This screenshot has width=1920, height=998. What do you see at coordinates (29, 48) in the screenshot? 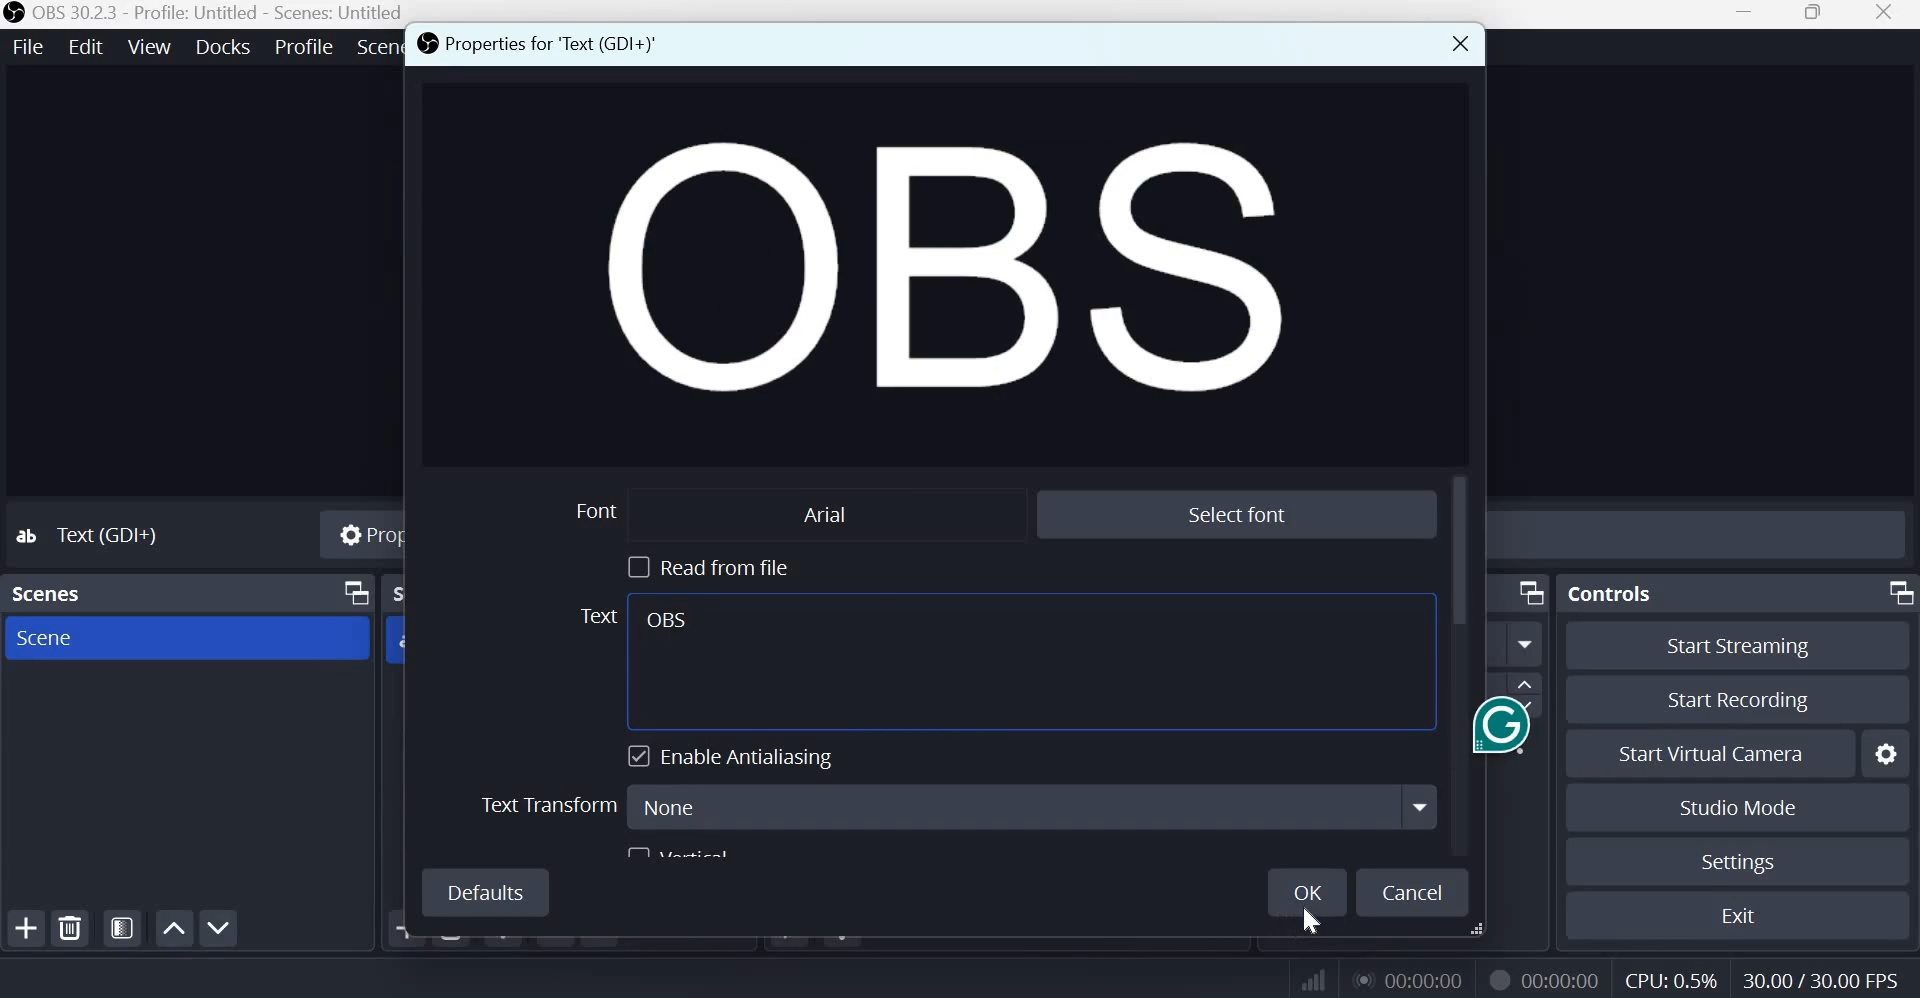
I see `File` at bounding box center [29, 48].